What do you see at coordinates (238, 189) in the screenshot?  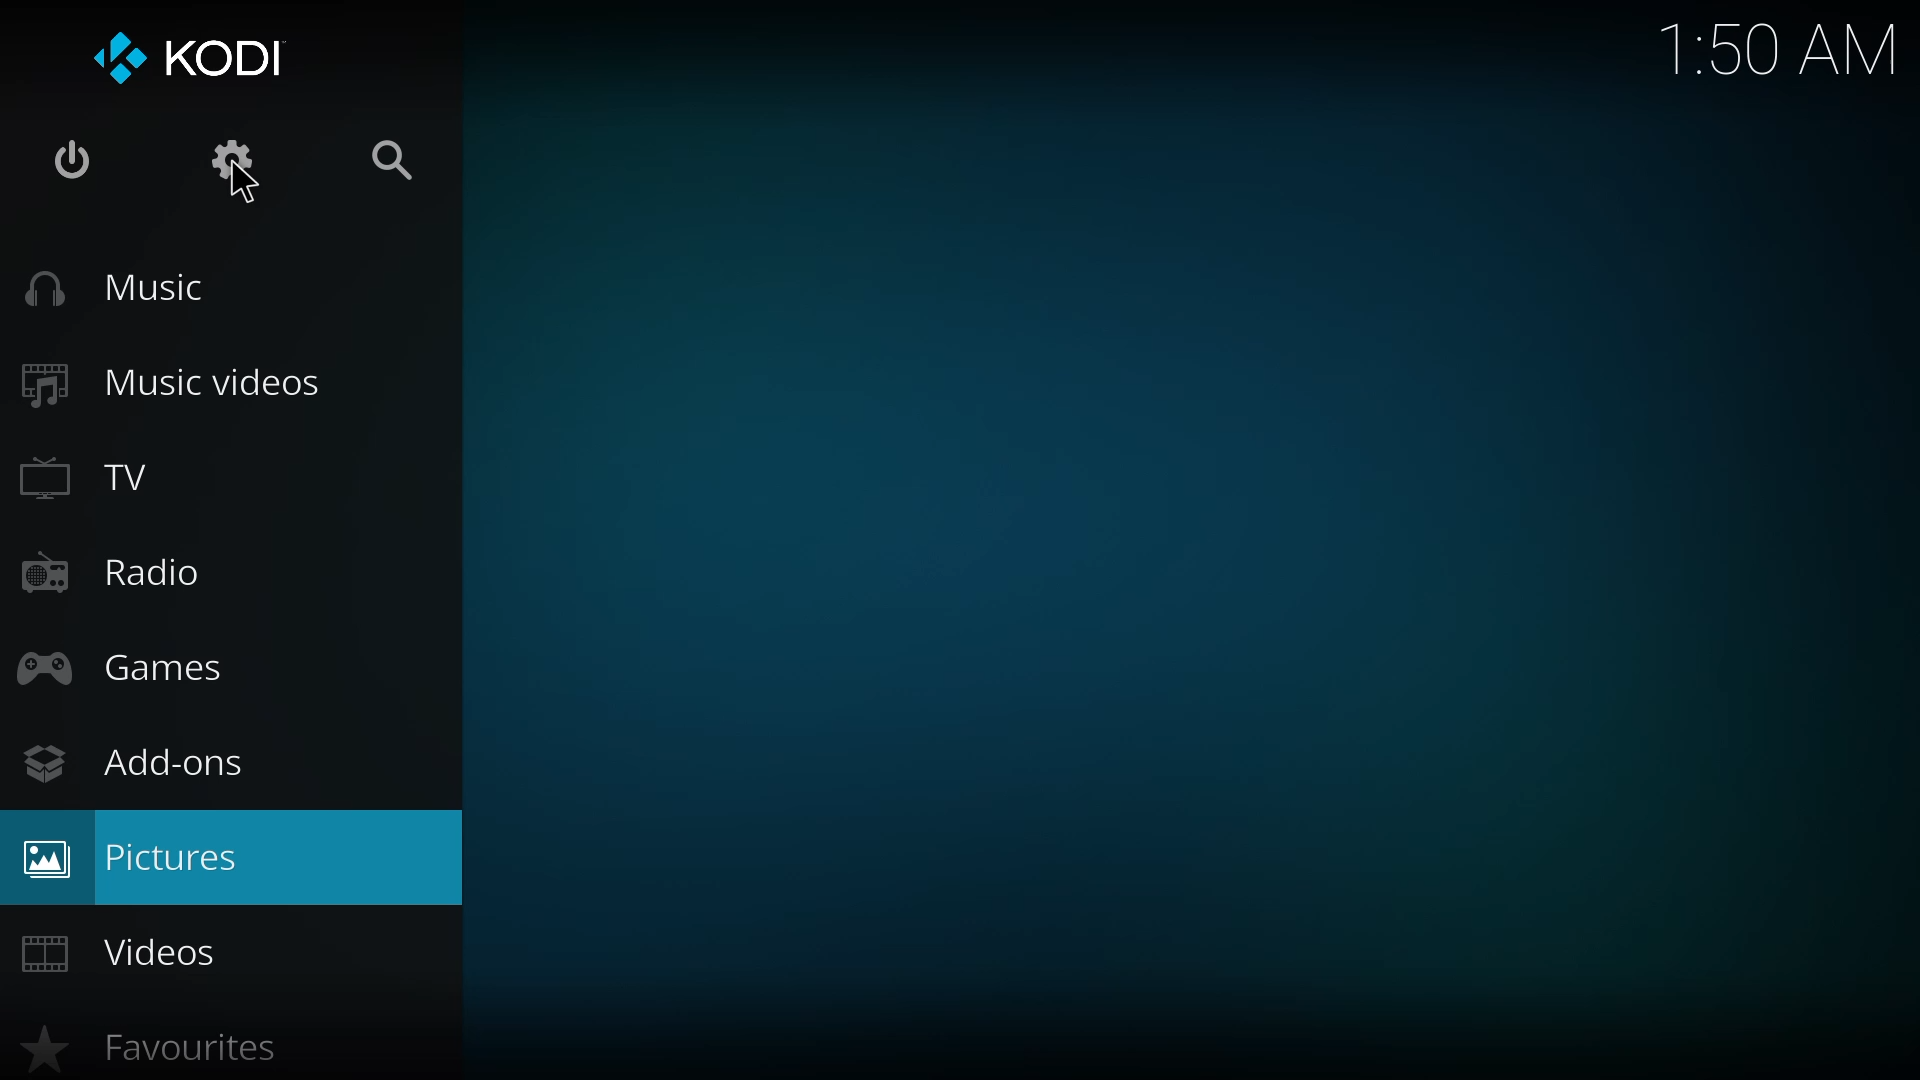 I see `cursor` at bounding box center [238, 189].